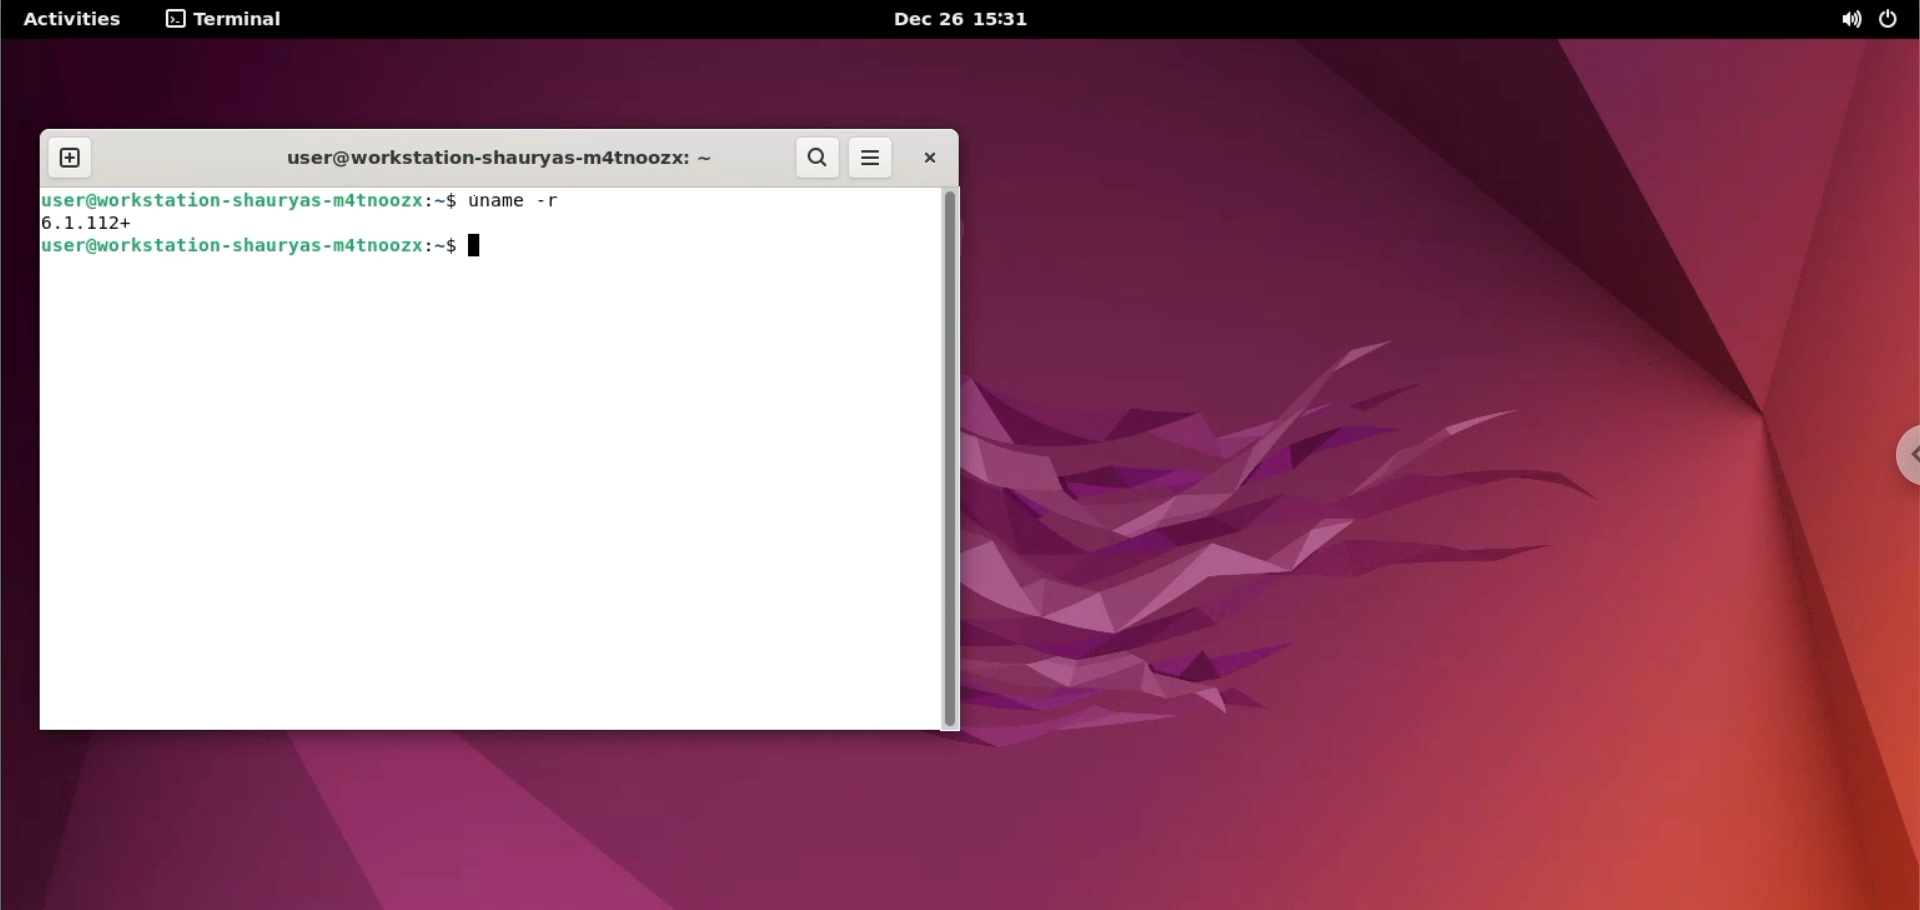  I want to click on chrome options, so click(1902, 453).